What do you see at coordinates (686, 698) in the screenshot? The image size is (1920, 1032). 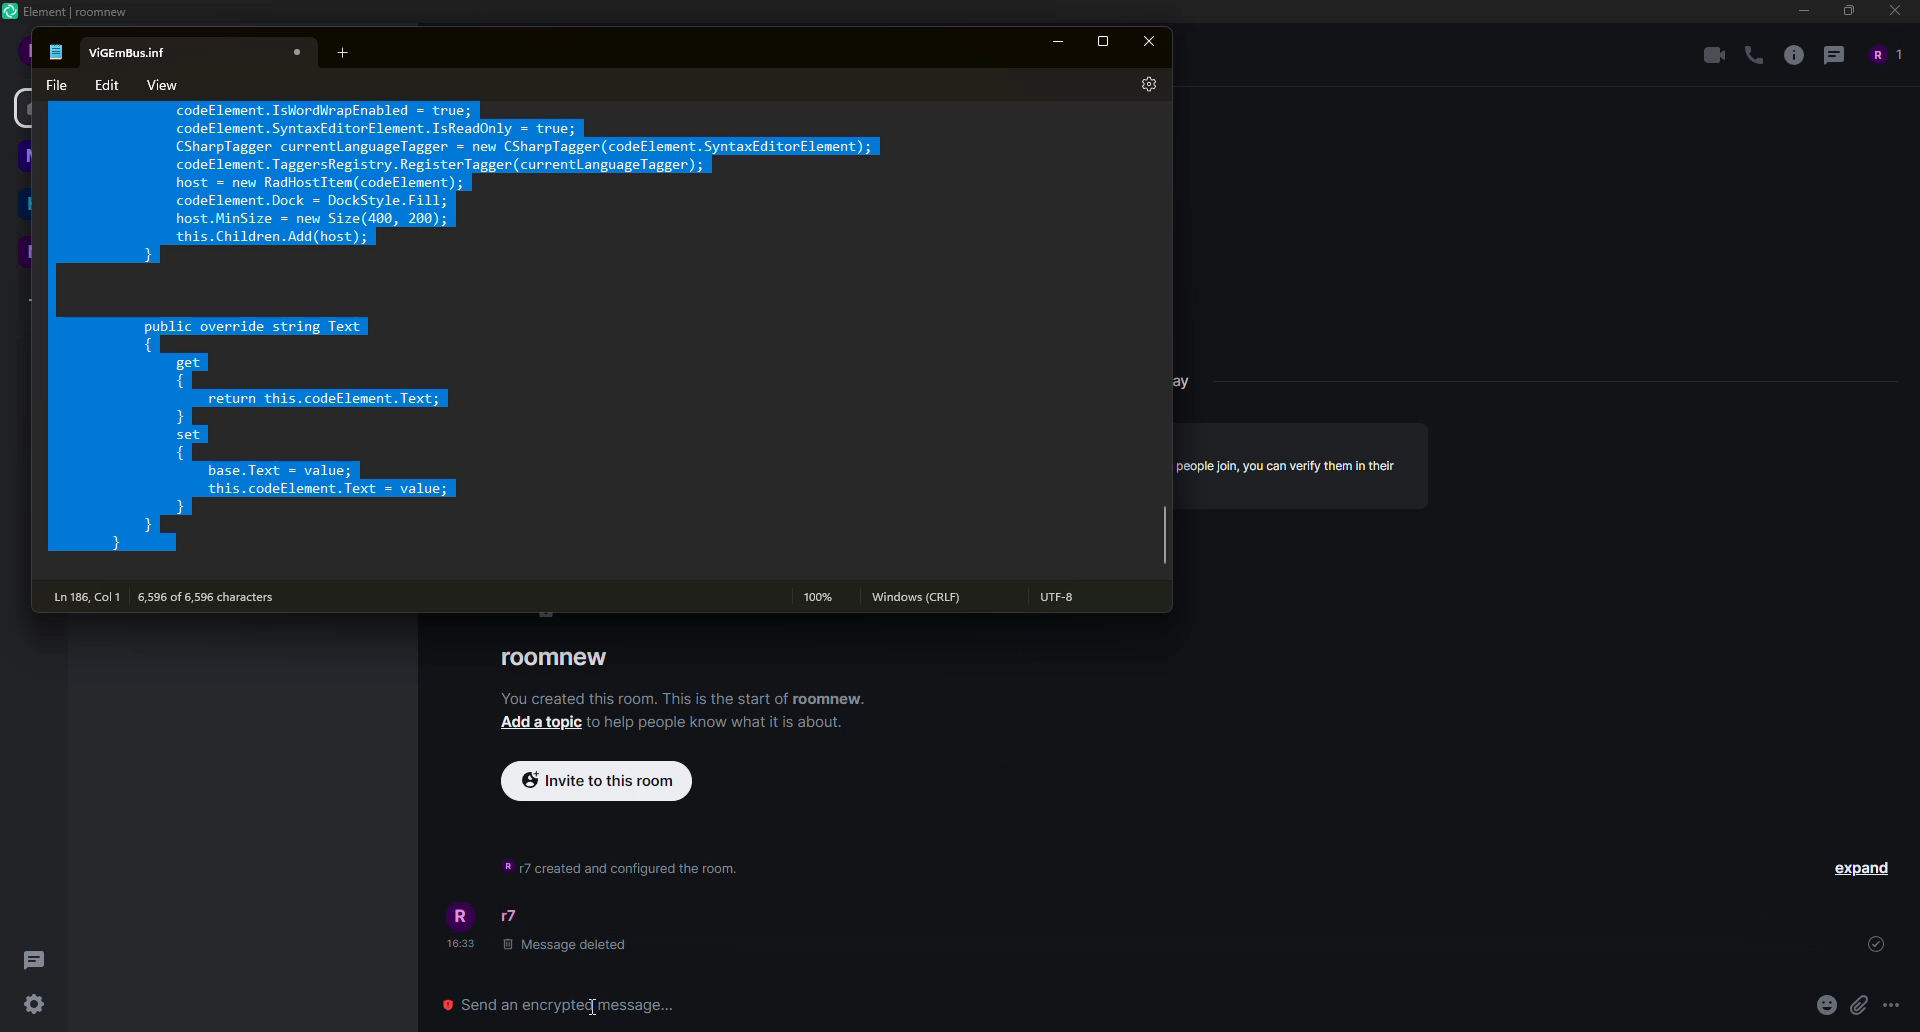 I see `info` at bounding box center [686, 698].